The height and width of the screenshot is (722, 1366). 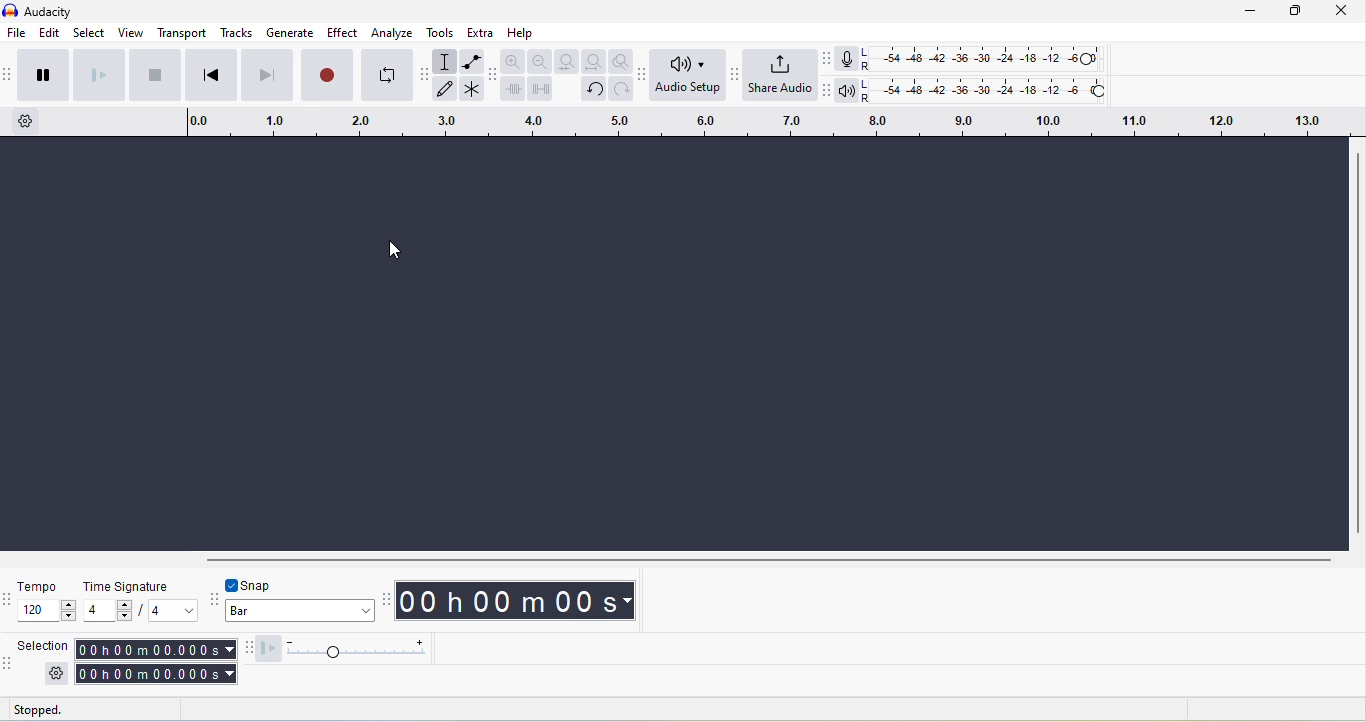 What do you see at coordinates (621, 90) in the screenshot?
I see `redo` at bounding box center [621, 90].